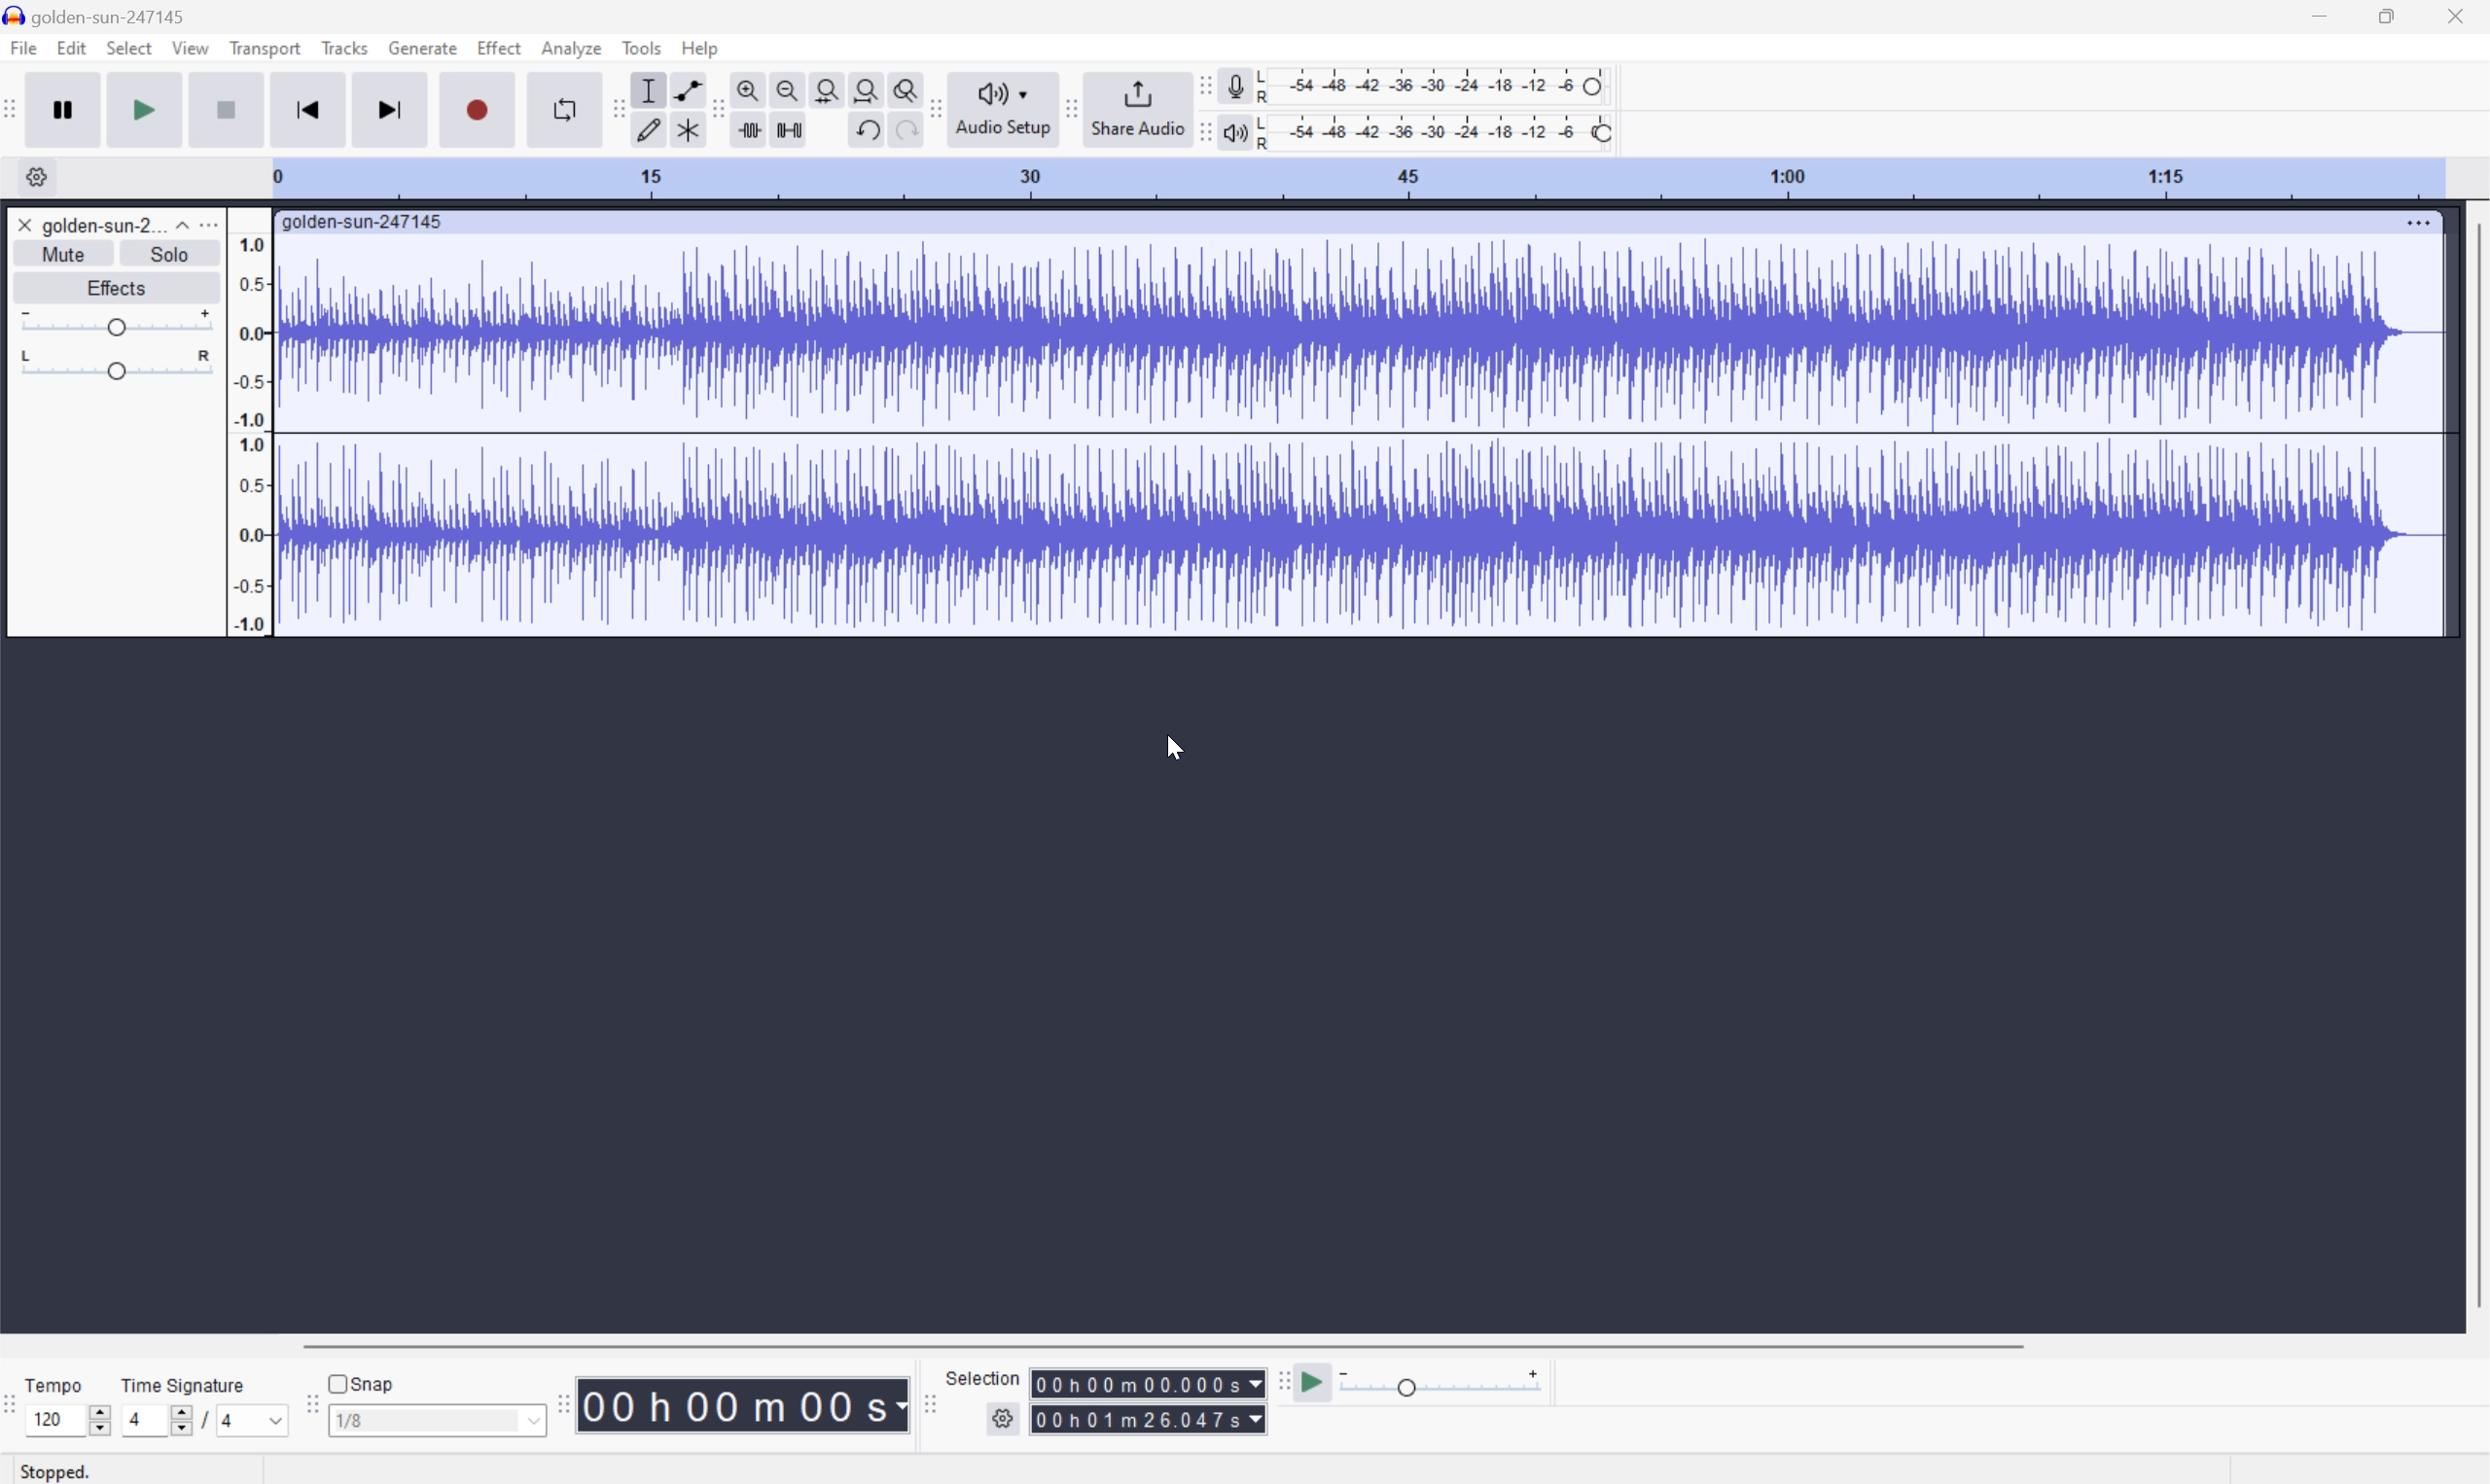  Describe the element at coordinates (1004, 110) in the screenshot. I see `Audio setup` at that location.